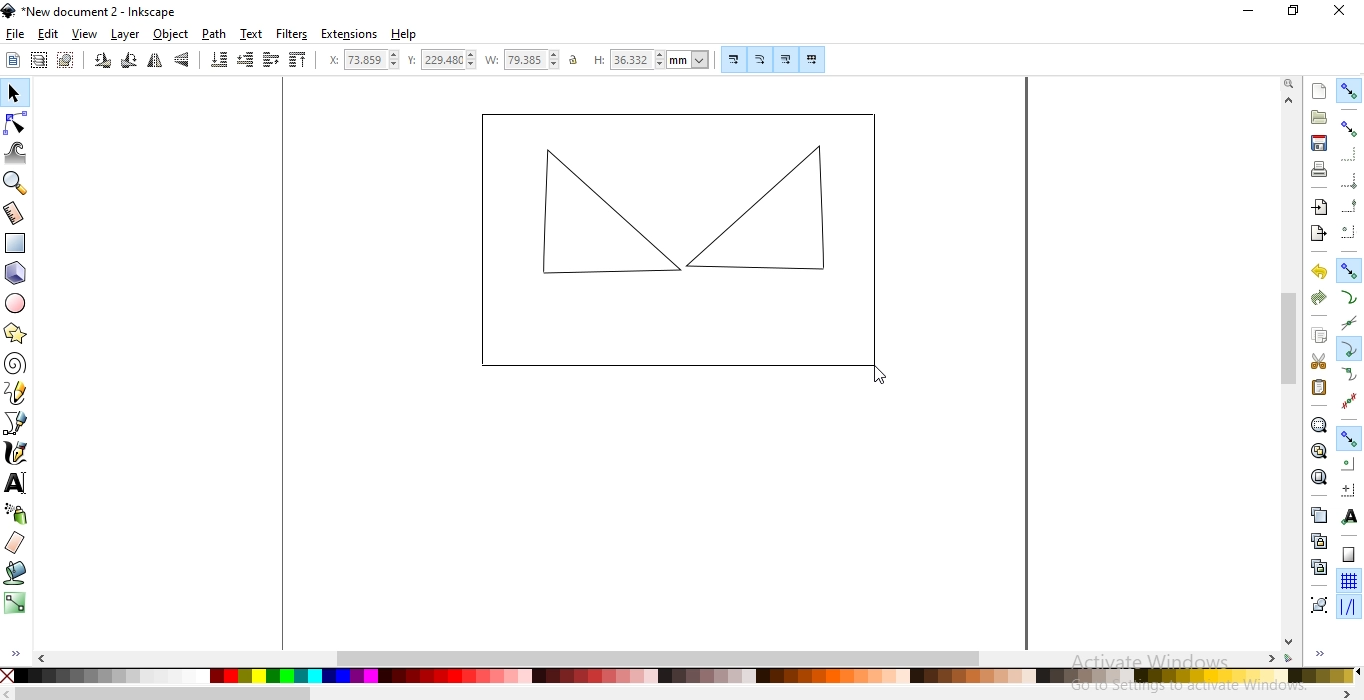 Image resolution: width=1364 pixels, height=700 pixels. What do you see at coordinates (1350, 127) in the screenshot?
I see `snap bounding boxes` at bounding box center [1350, 127].